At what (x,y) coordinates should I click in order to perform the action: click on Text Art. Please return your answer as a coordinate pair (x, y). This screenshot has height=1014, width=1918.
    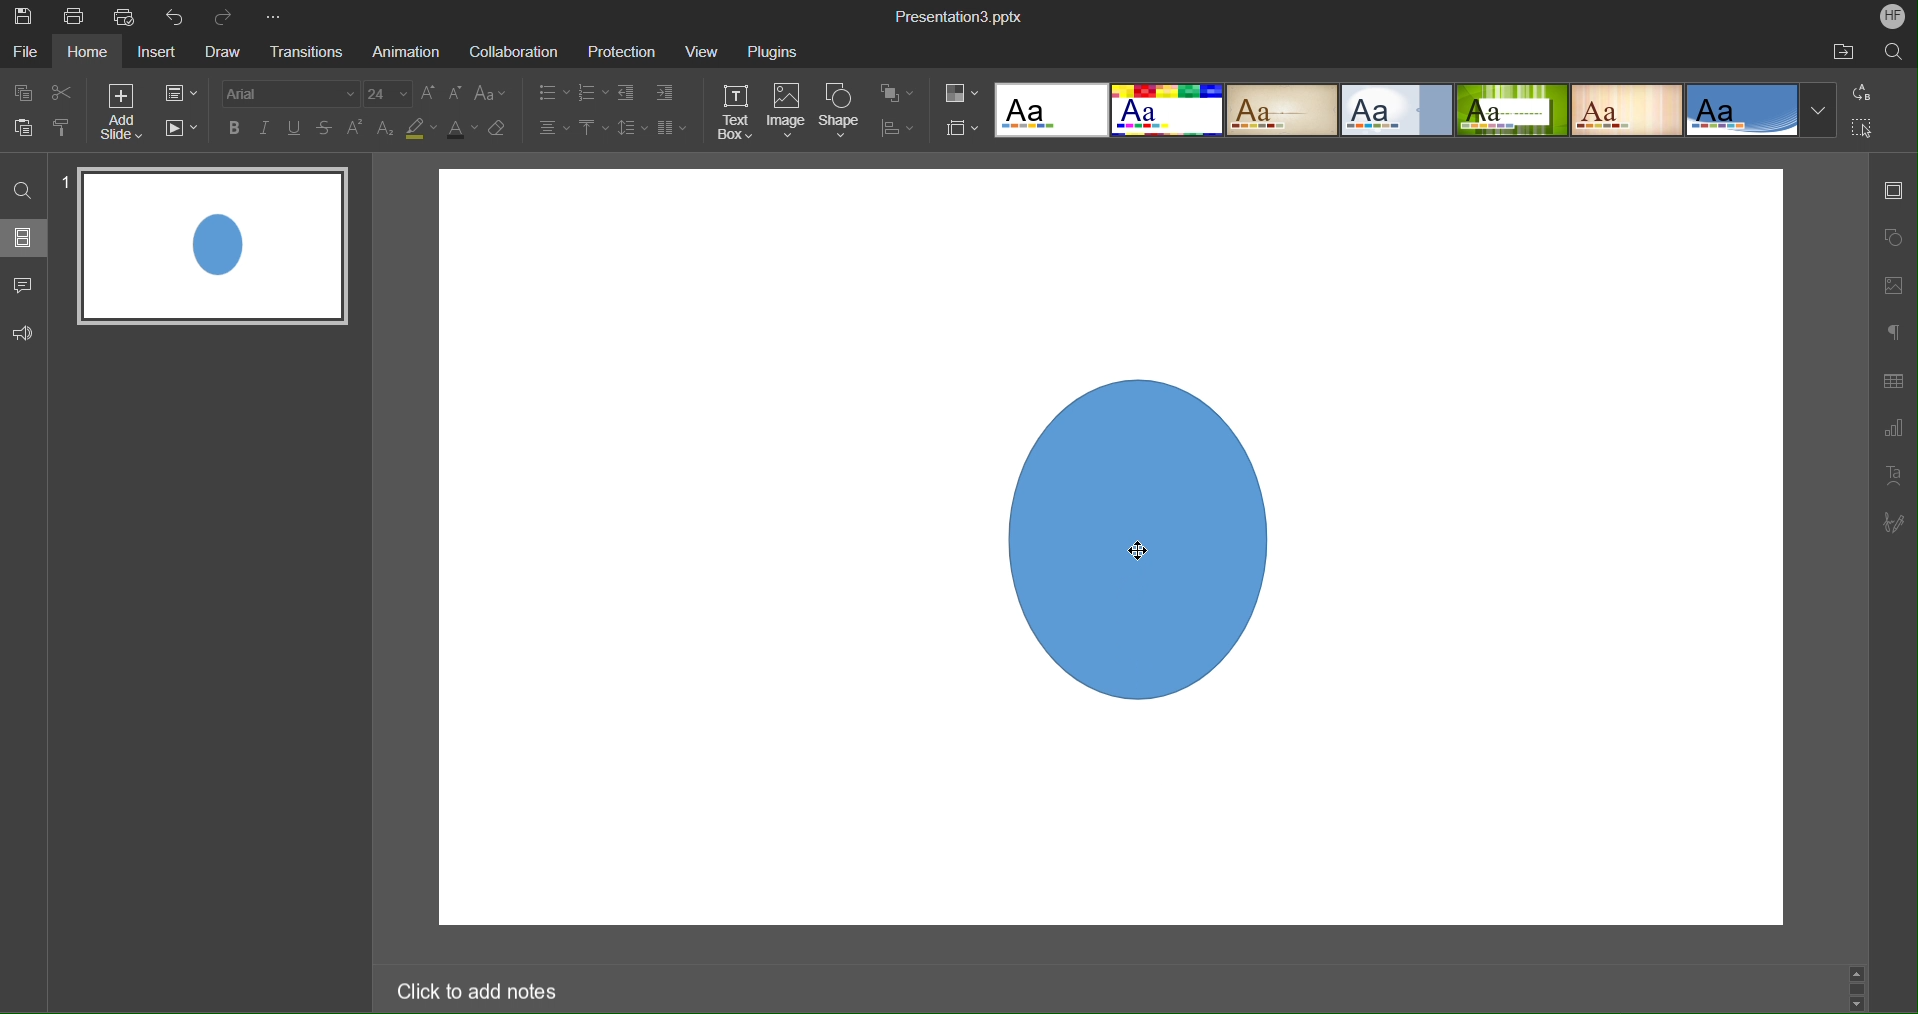
    Looking at the image, I should click on (1895, 477).